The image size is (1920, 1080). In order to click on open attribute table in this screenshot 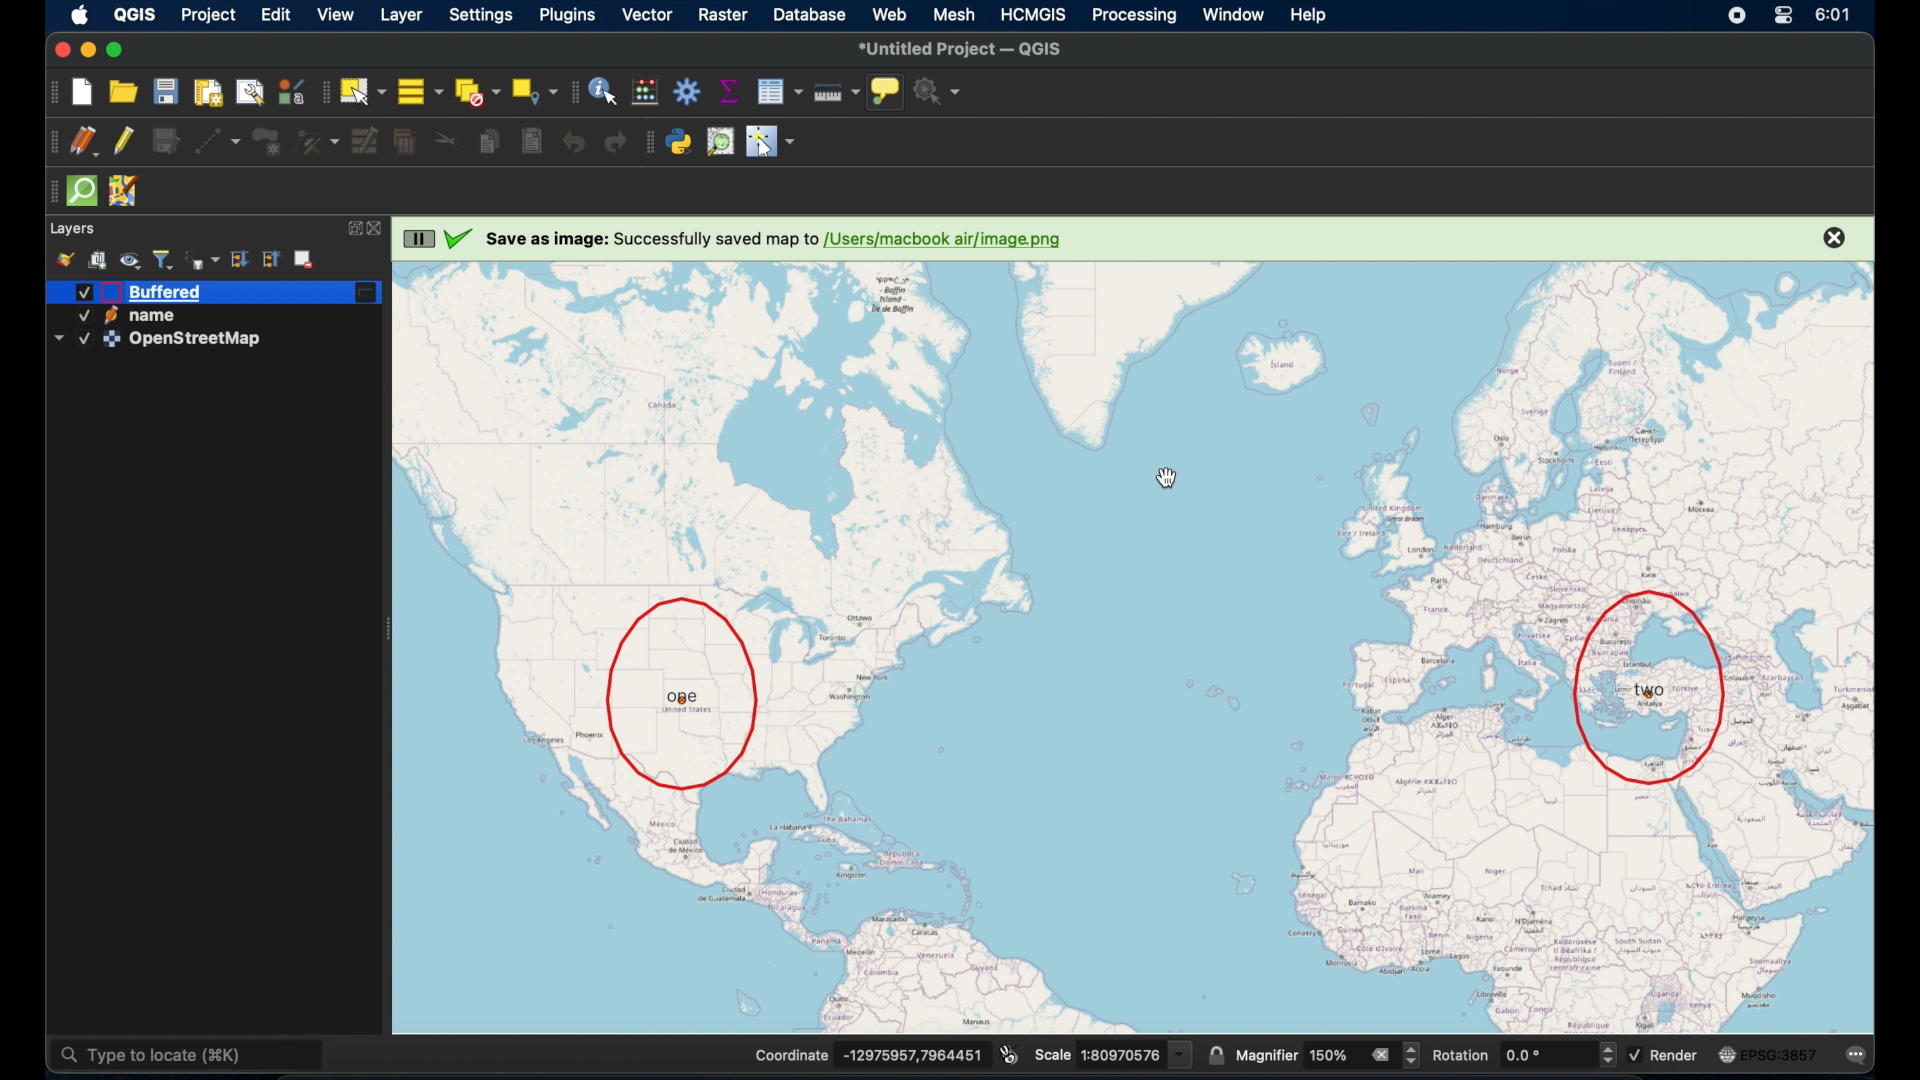, I will do `click(778, 91)`.